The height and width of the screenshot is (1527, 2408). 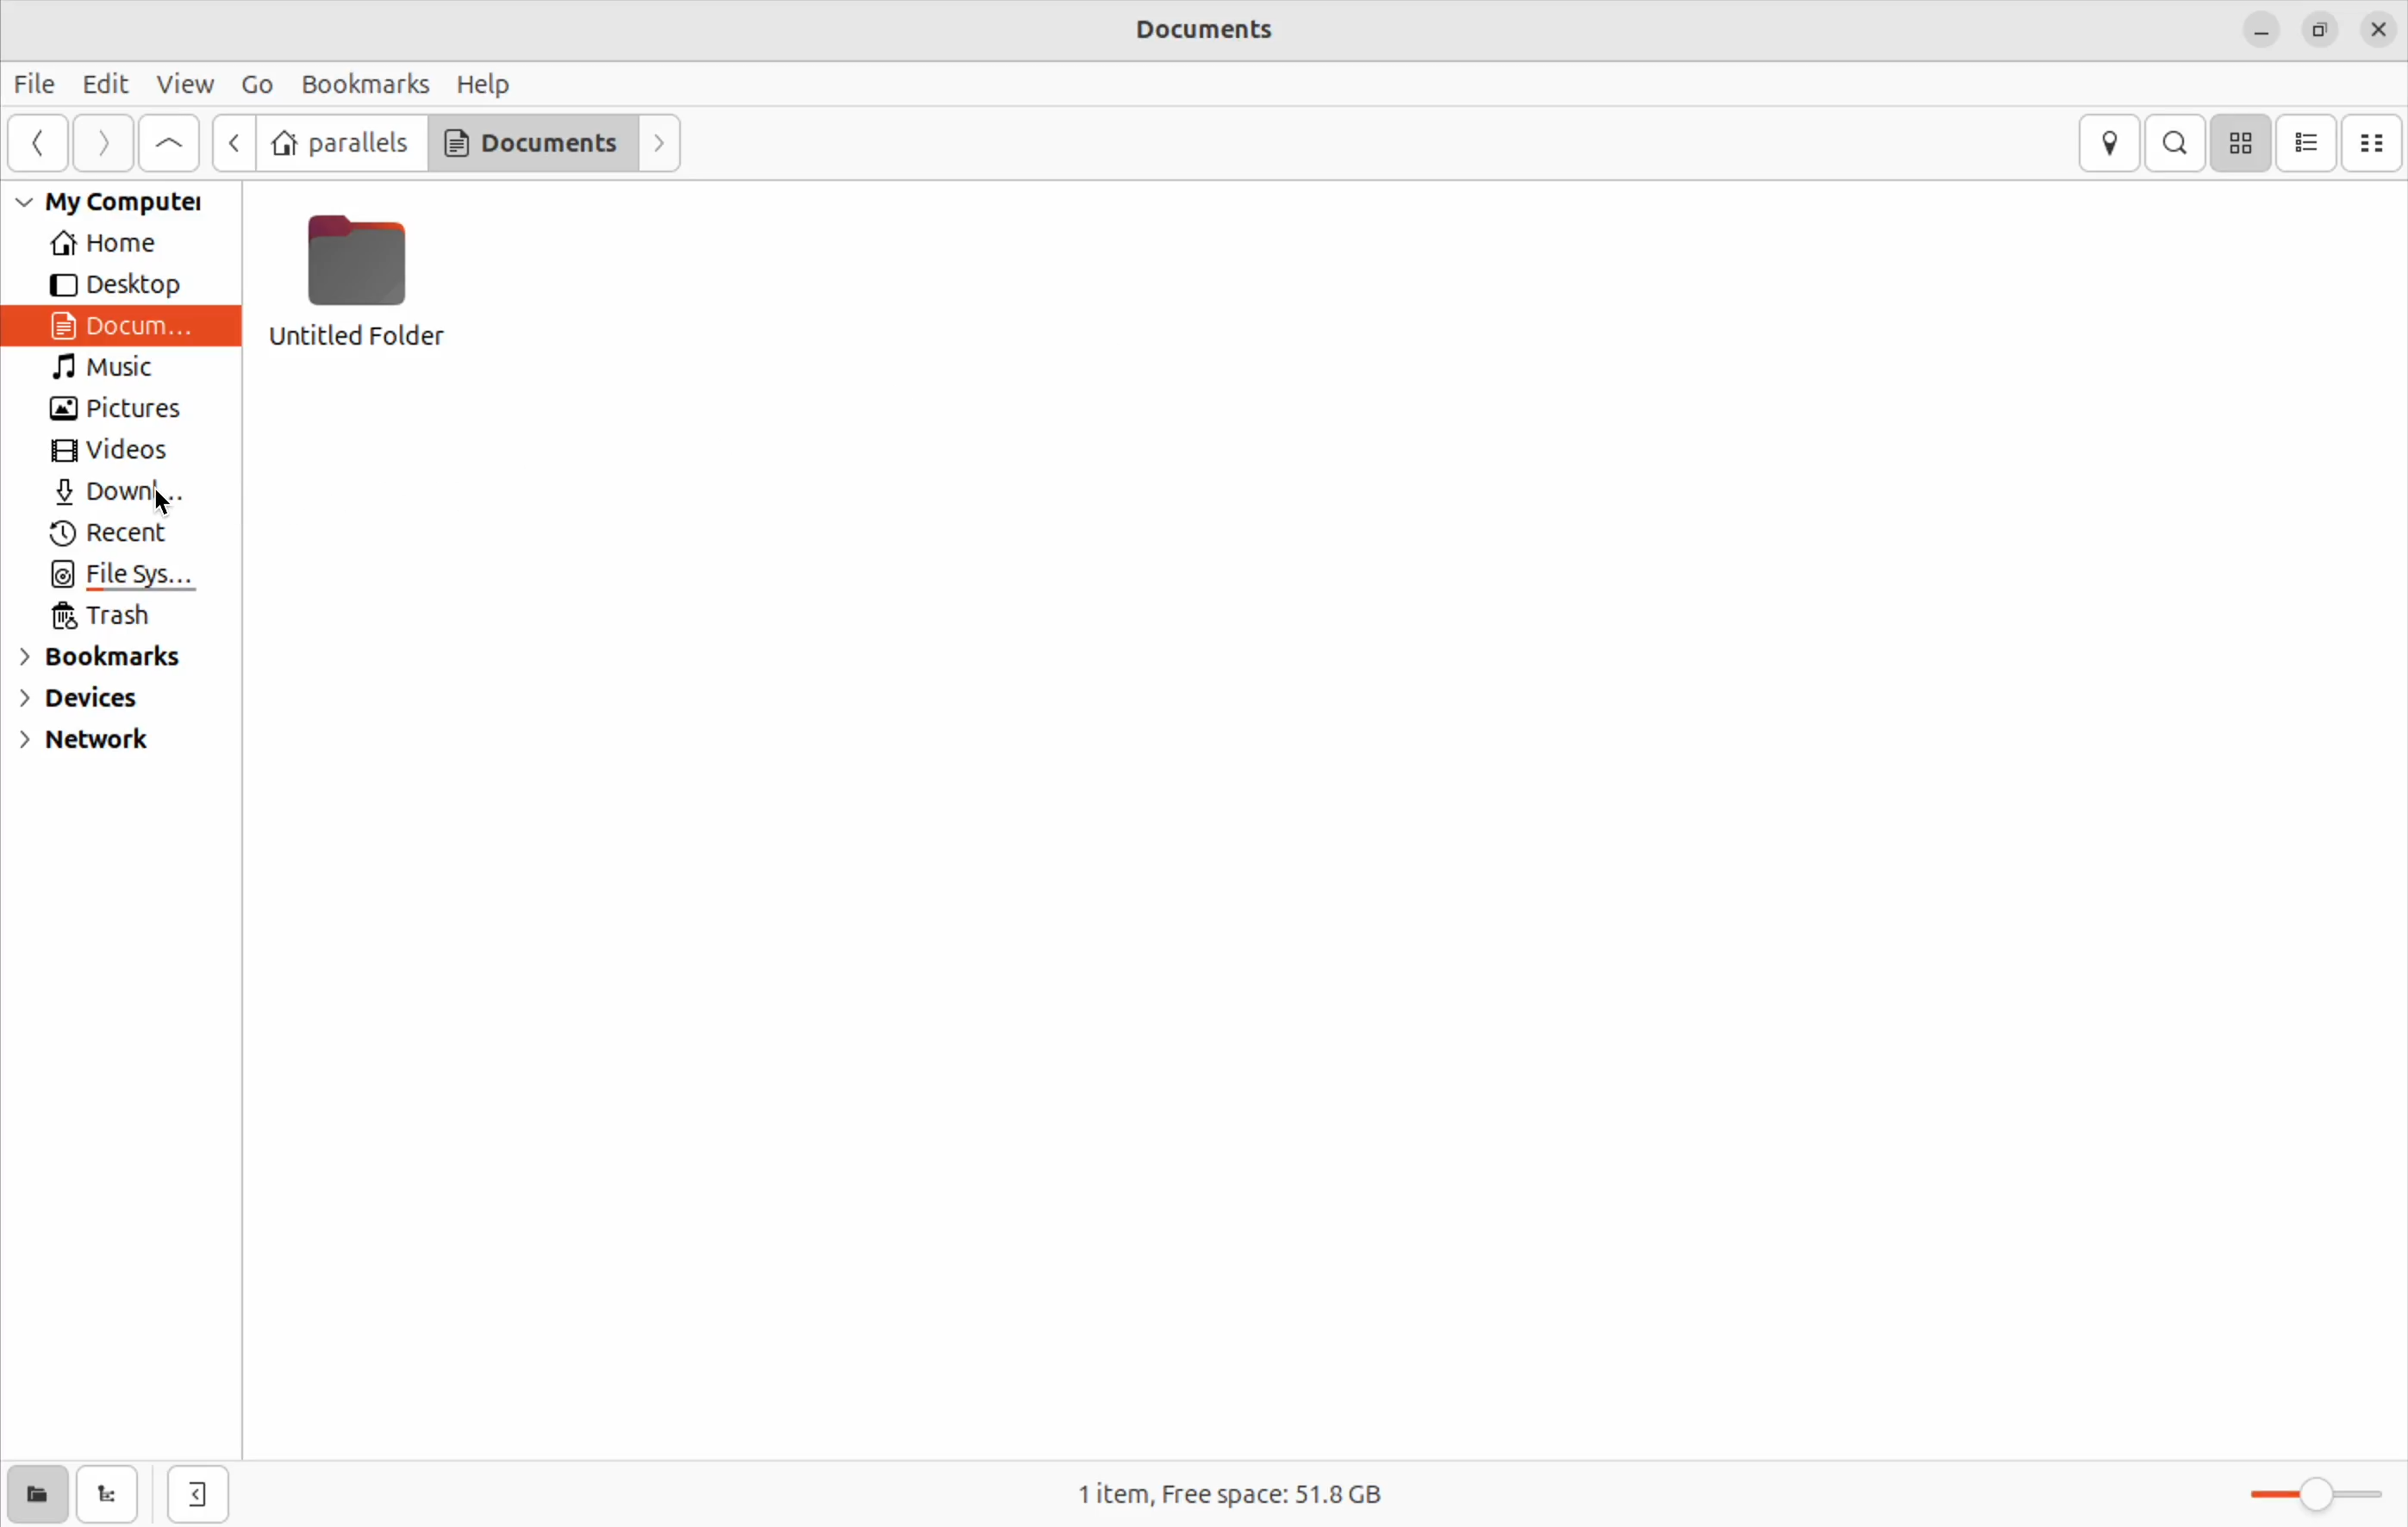 What do you see at coordinates (481, 83) in the screenshot?
I see `help` at bounding box center [481, 83].